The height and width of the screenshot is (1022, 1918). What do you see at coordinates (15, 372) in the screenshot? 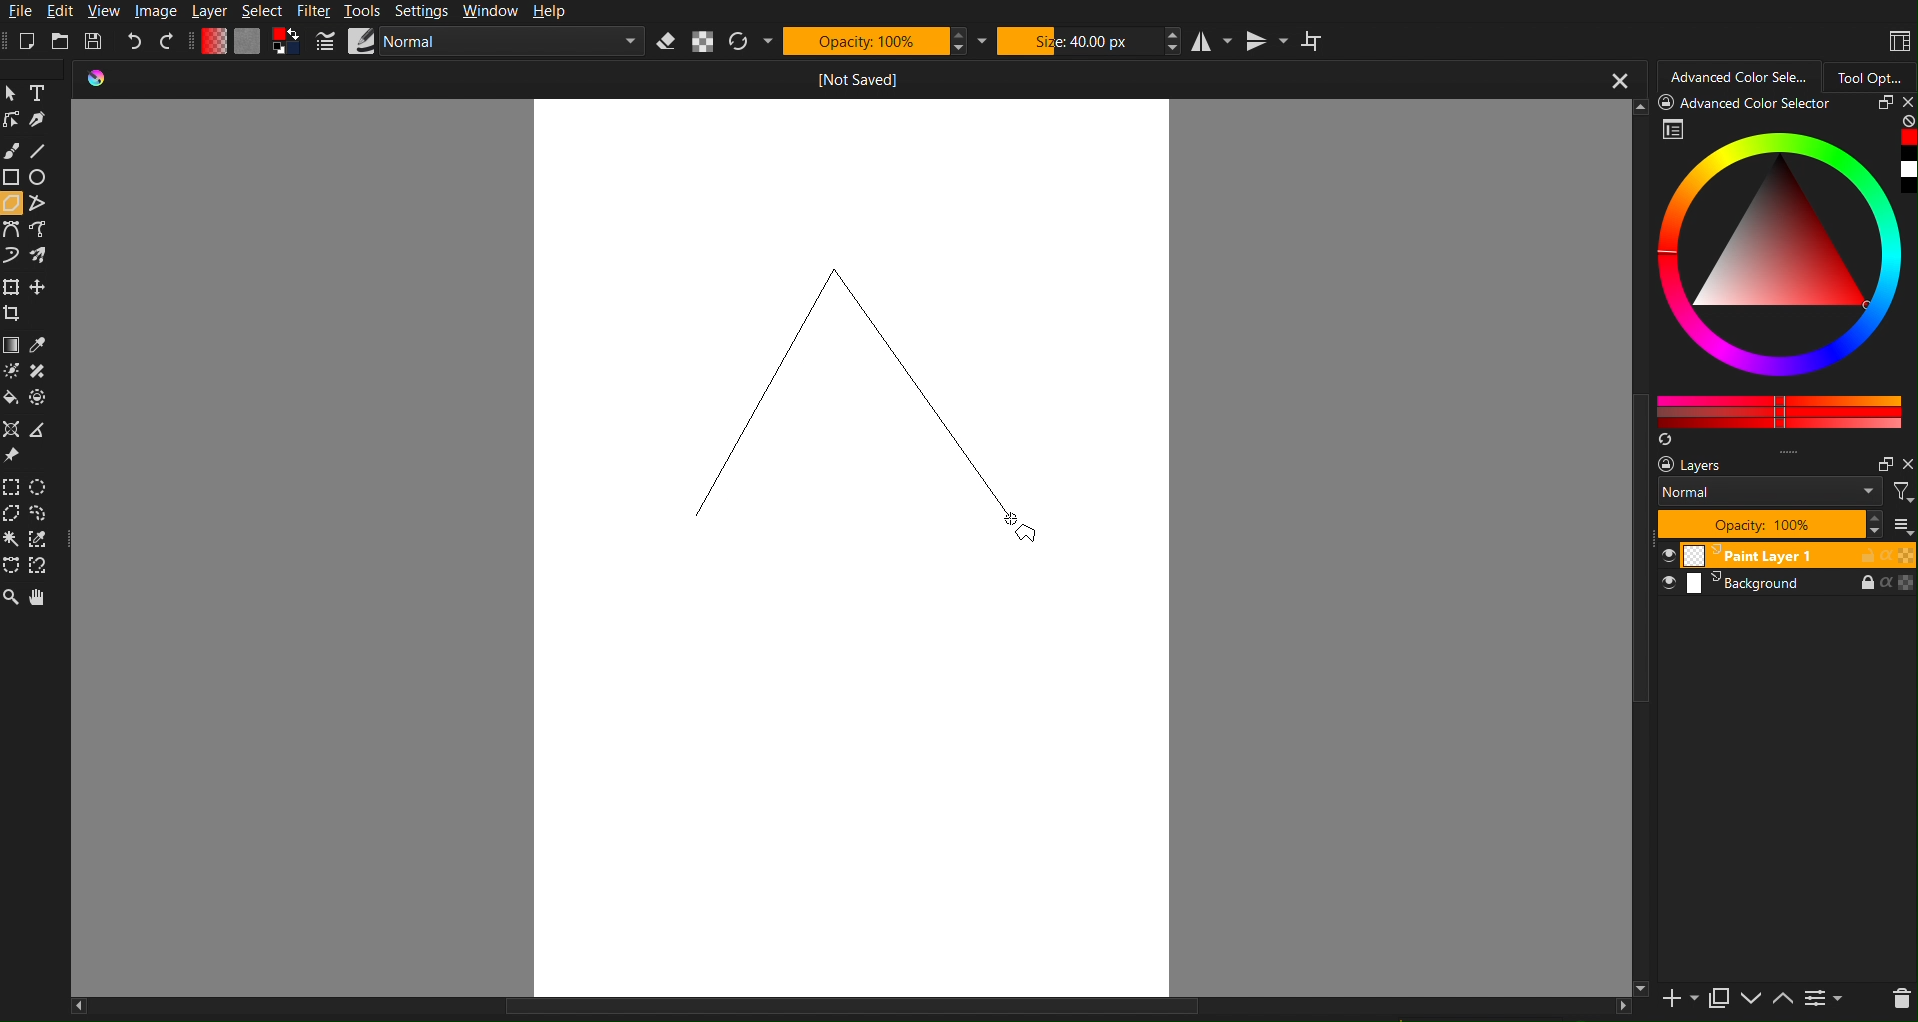
I see `colorize mask tool` at bounding box center [15, 372].